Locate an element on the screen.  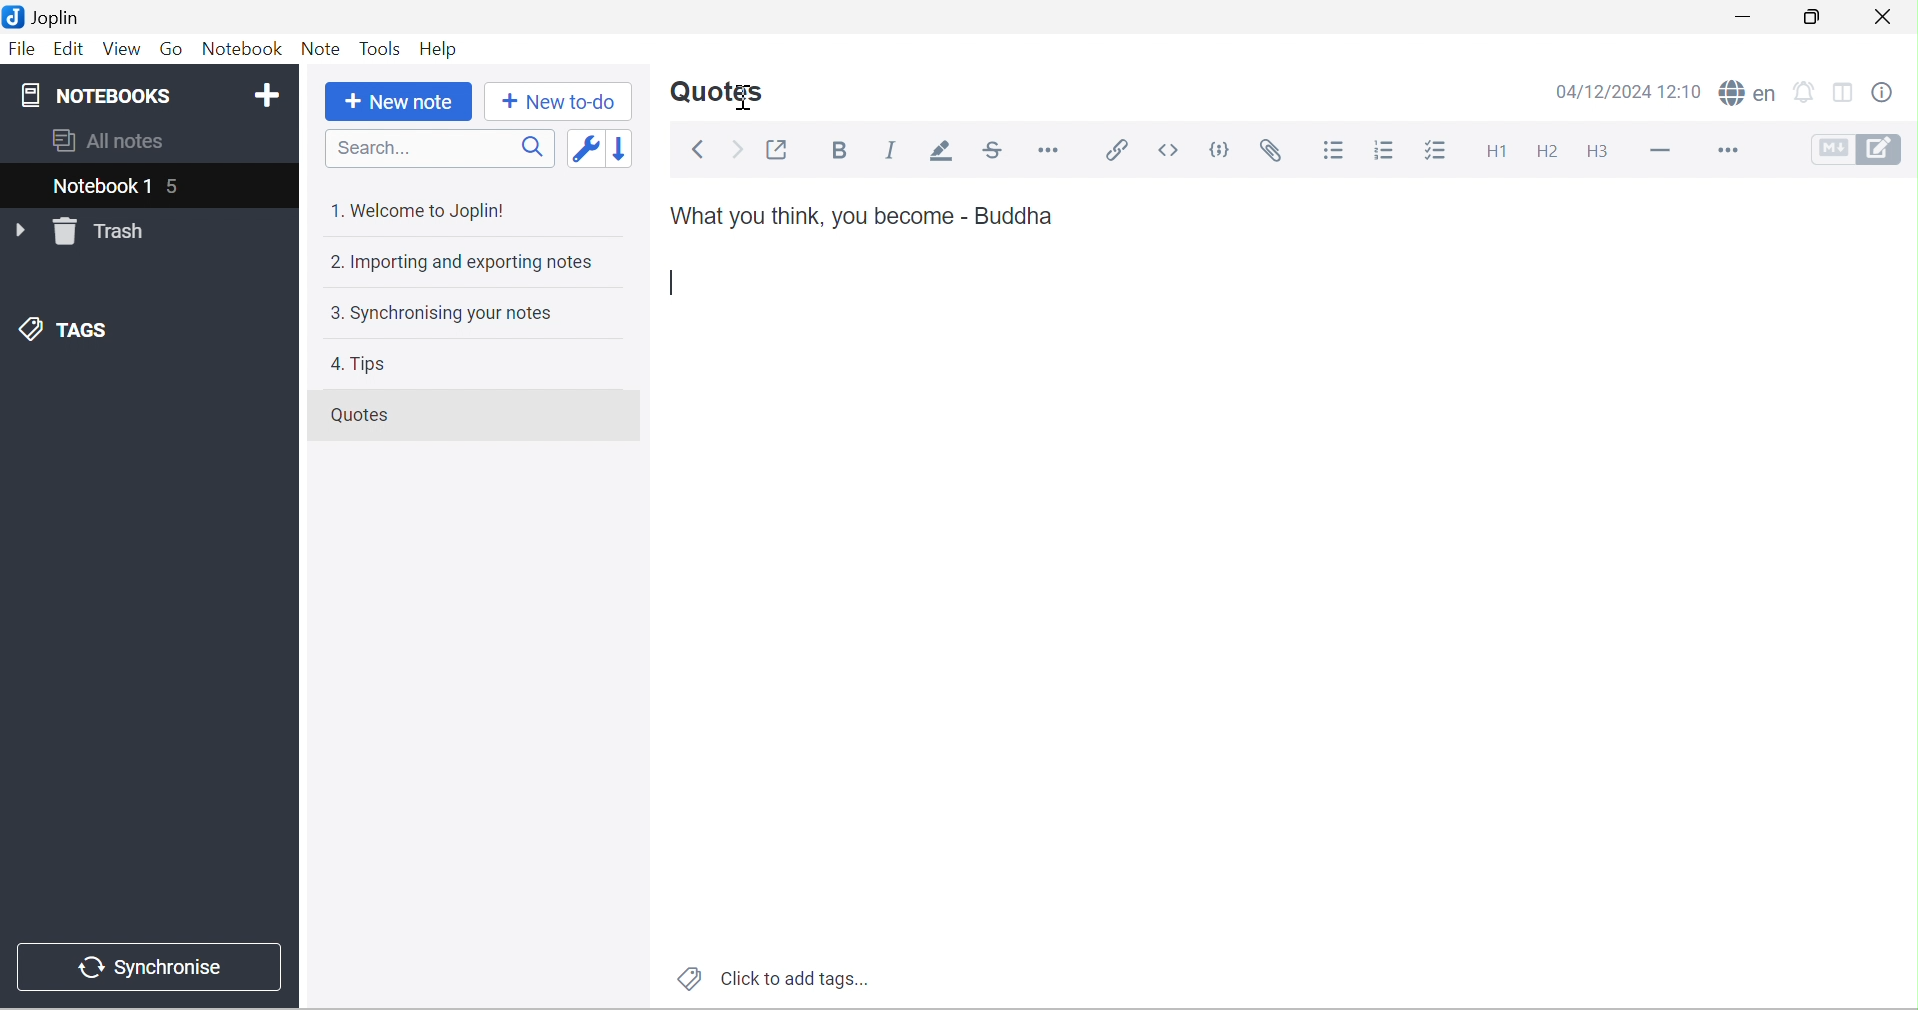
1. Welcome to Joplin! is located at coordinates (423, 211).